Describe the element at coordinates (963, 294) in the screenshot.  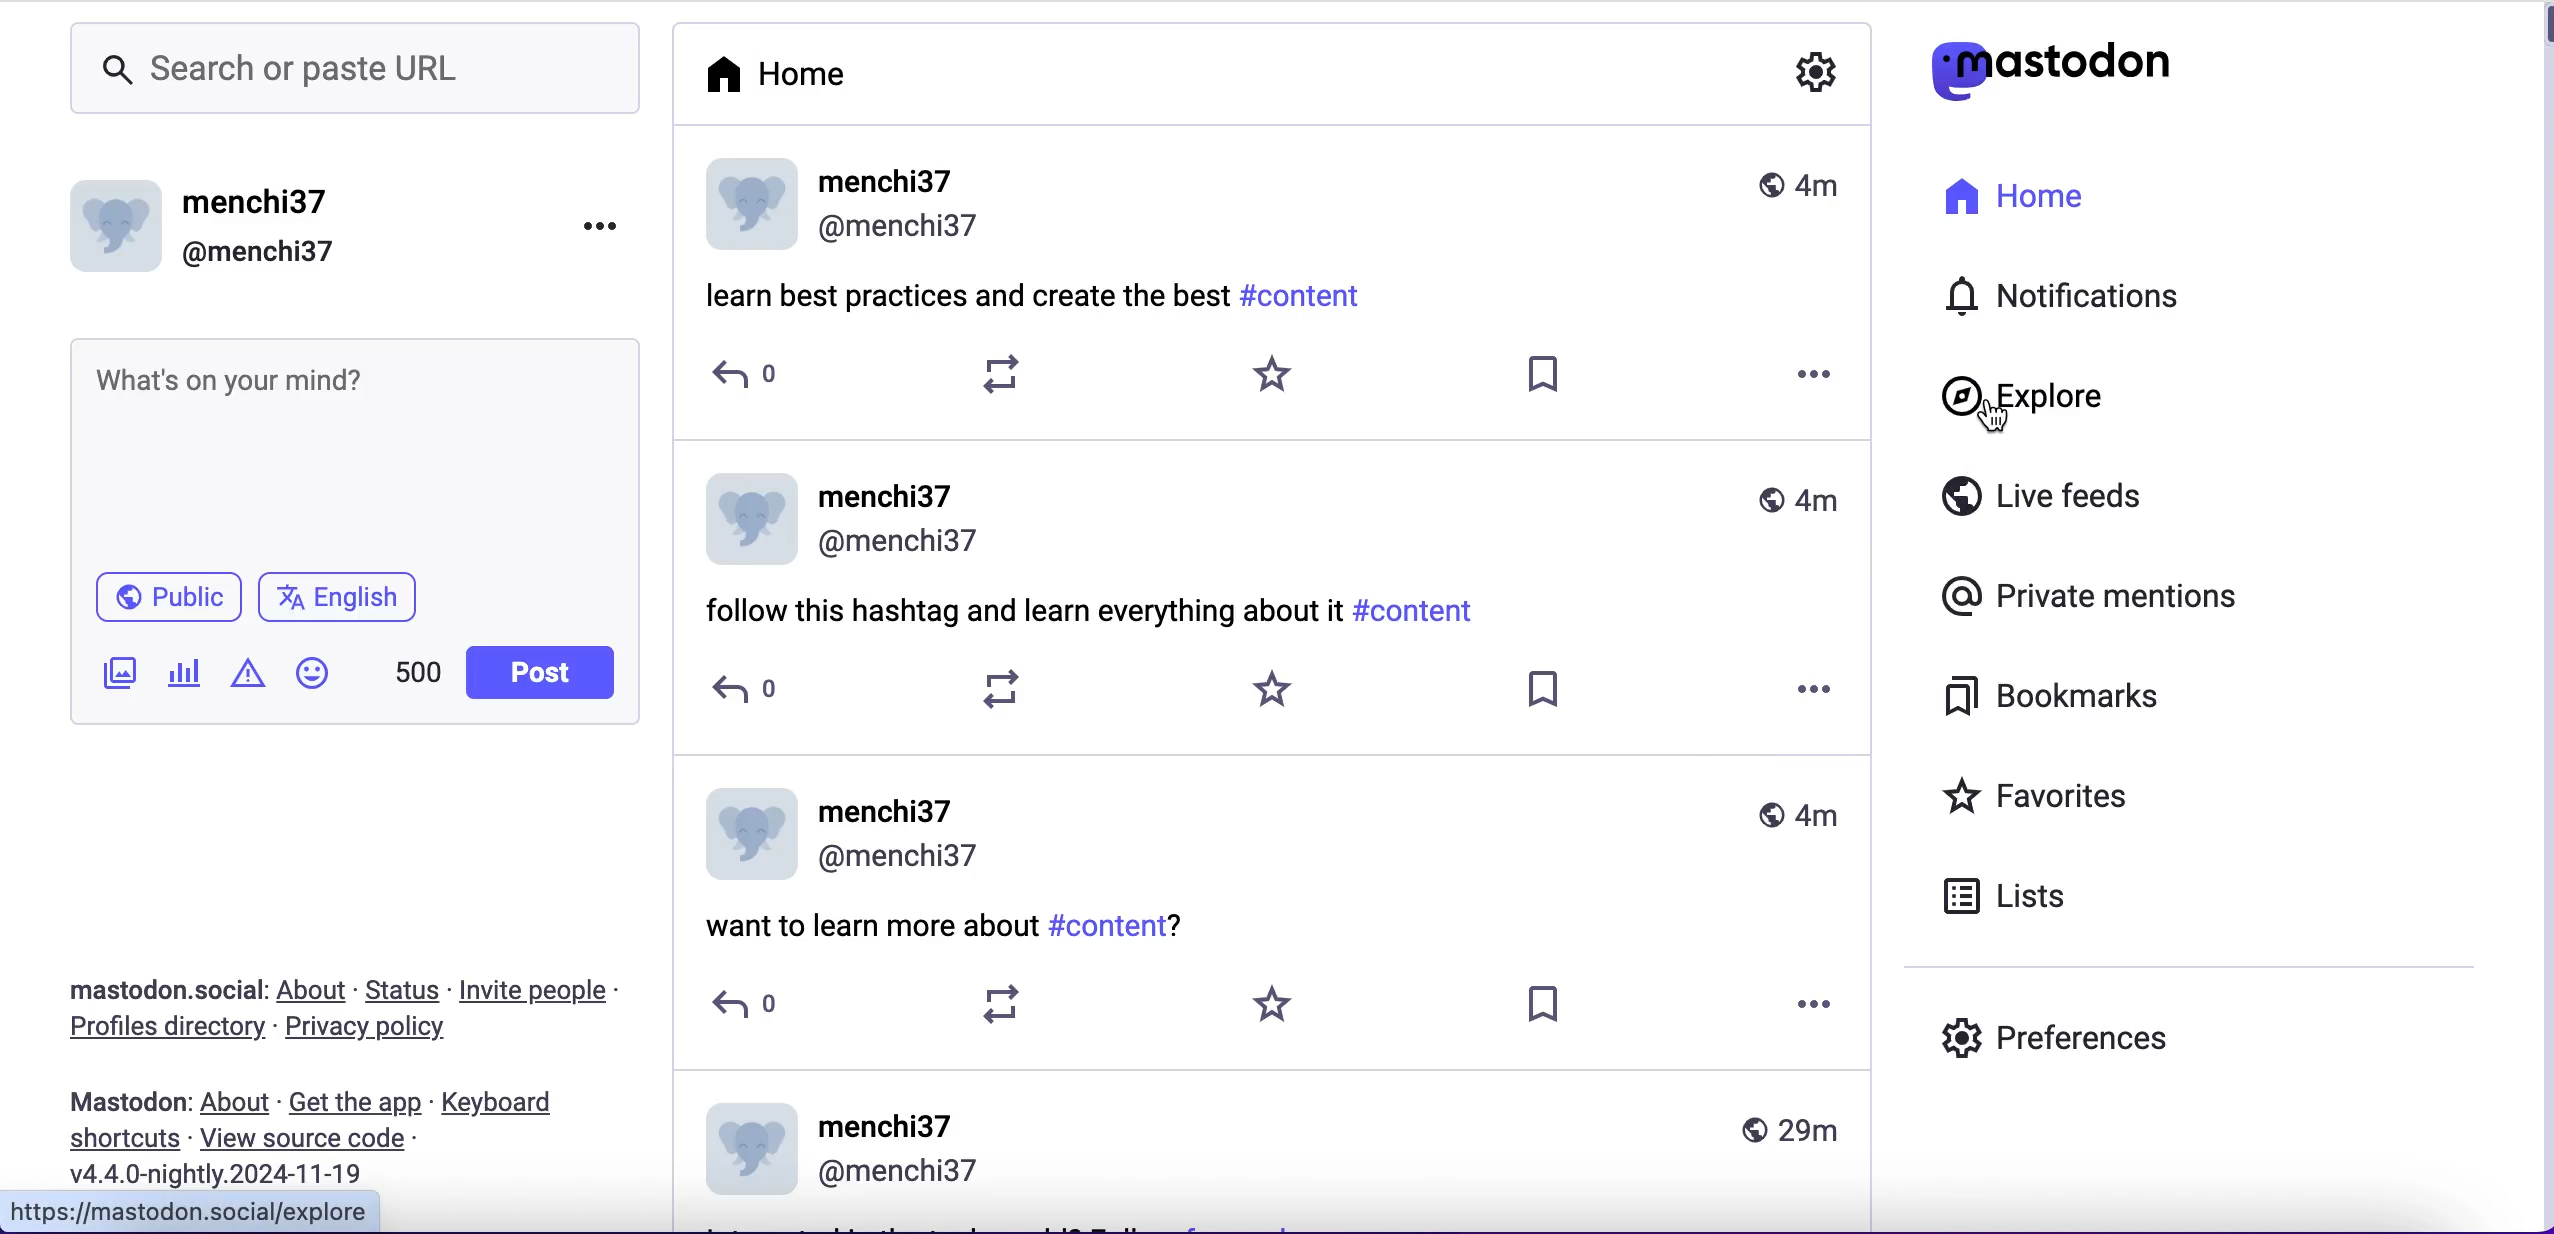
I see `sentence` at that location.